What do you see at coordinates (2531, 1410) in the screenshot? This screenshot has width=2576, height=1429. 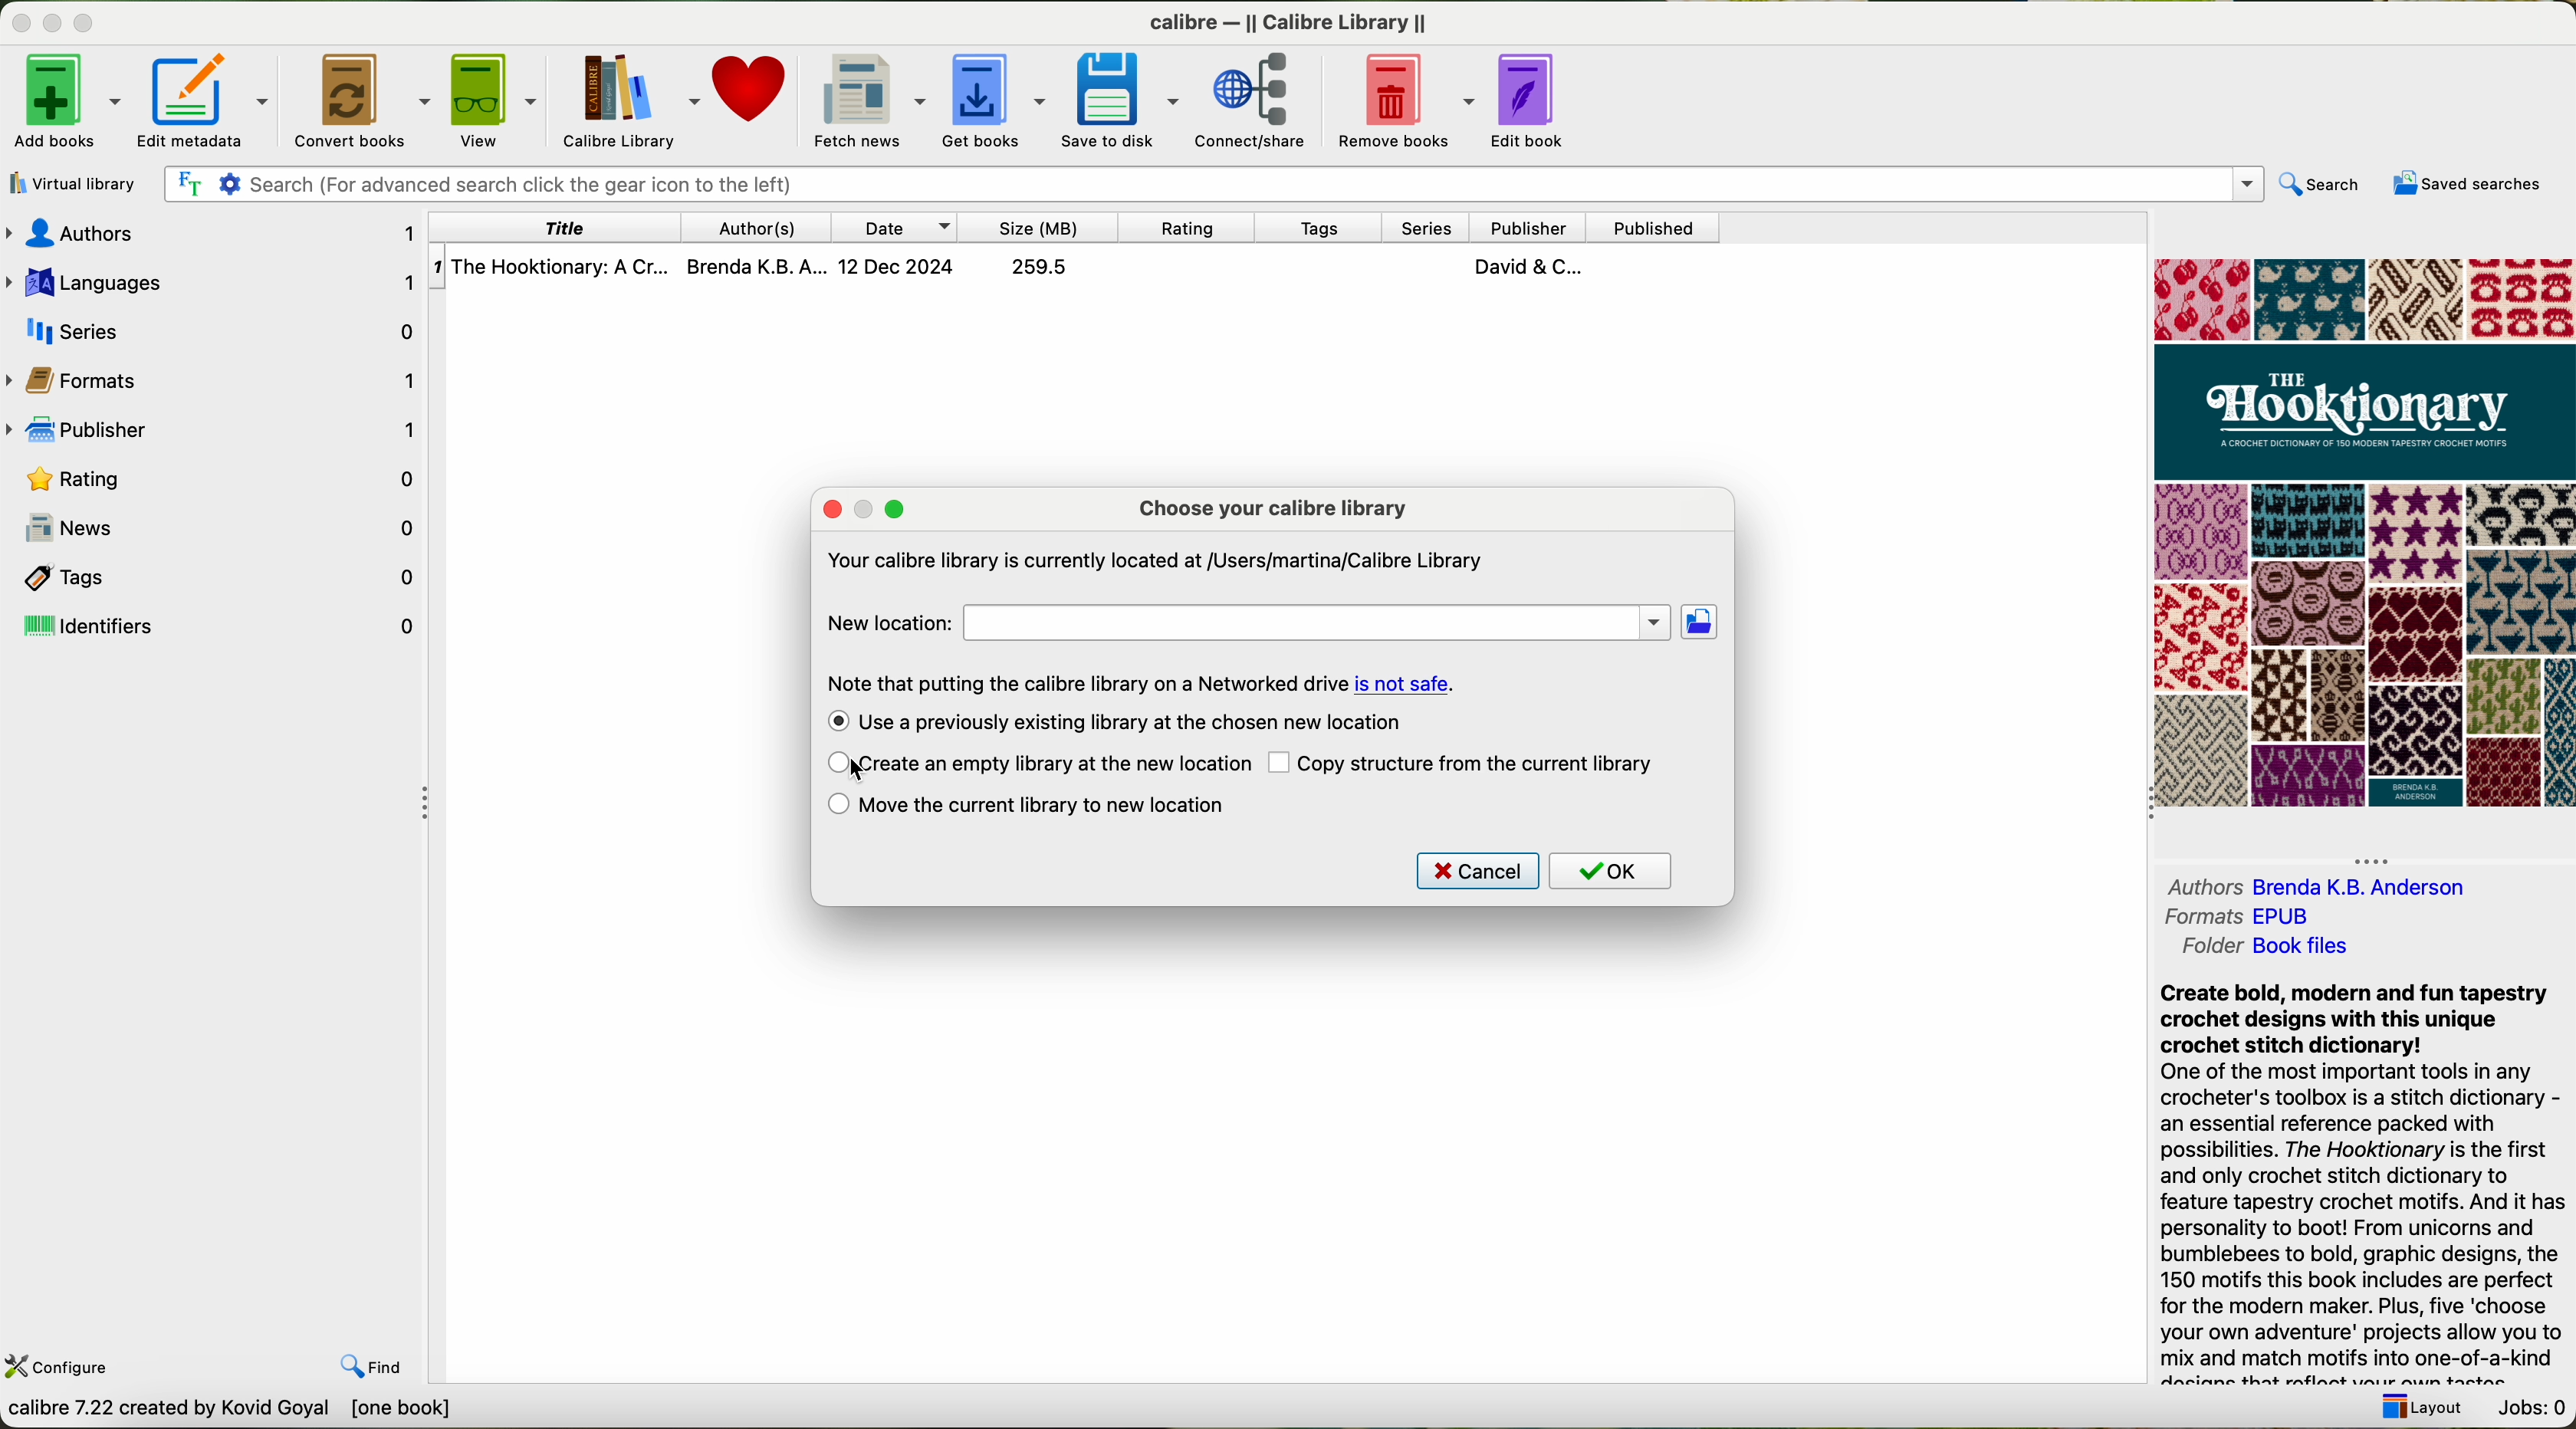 I see `jobs: 0` at bounding box center [2531, 1410].